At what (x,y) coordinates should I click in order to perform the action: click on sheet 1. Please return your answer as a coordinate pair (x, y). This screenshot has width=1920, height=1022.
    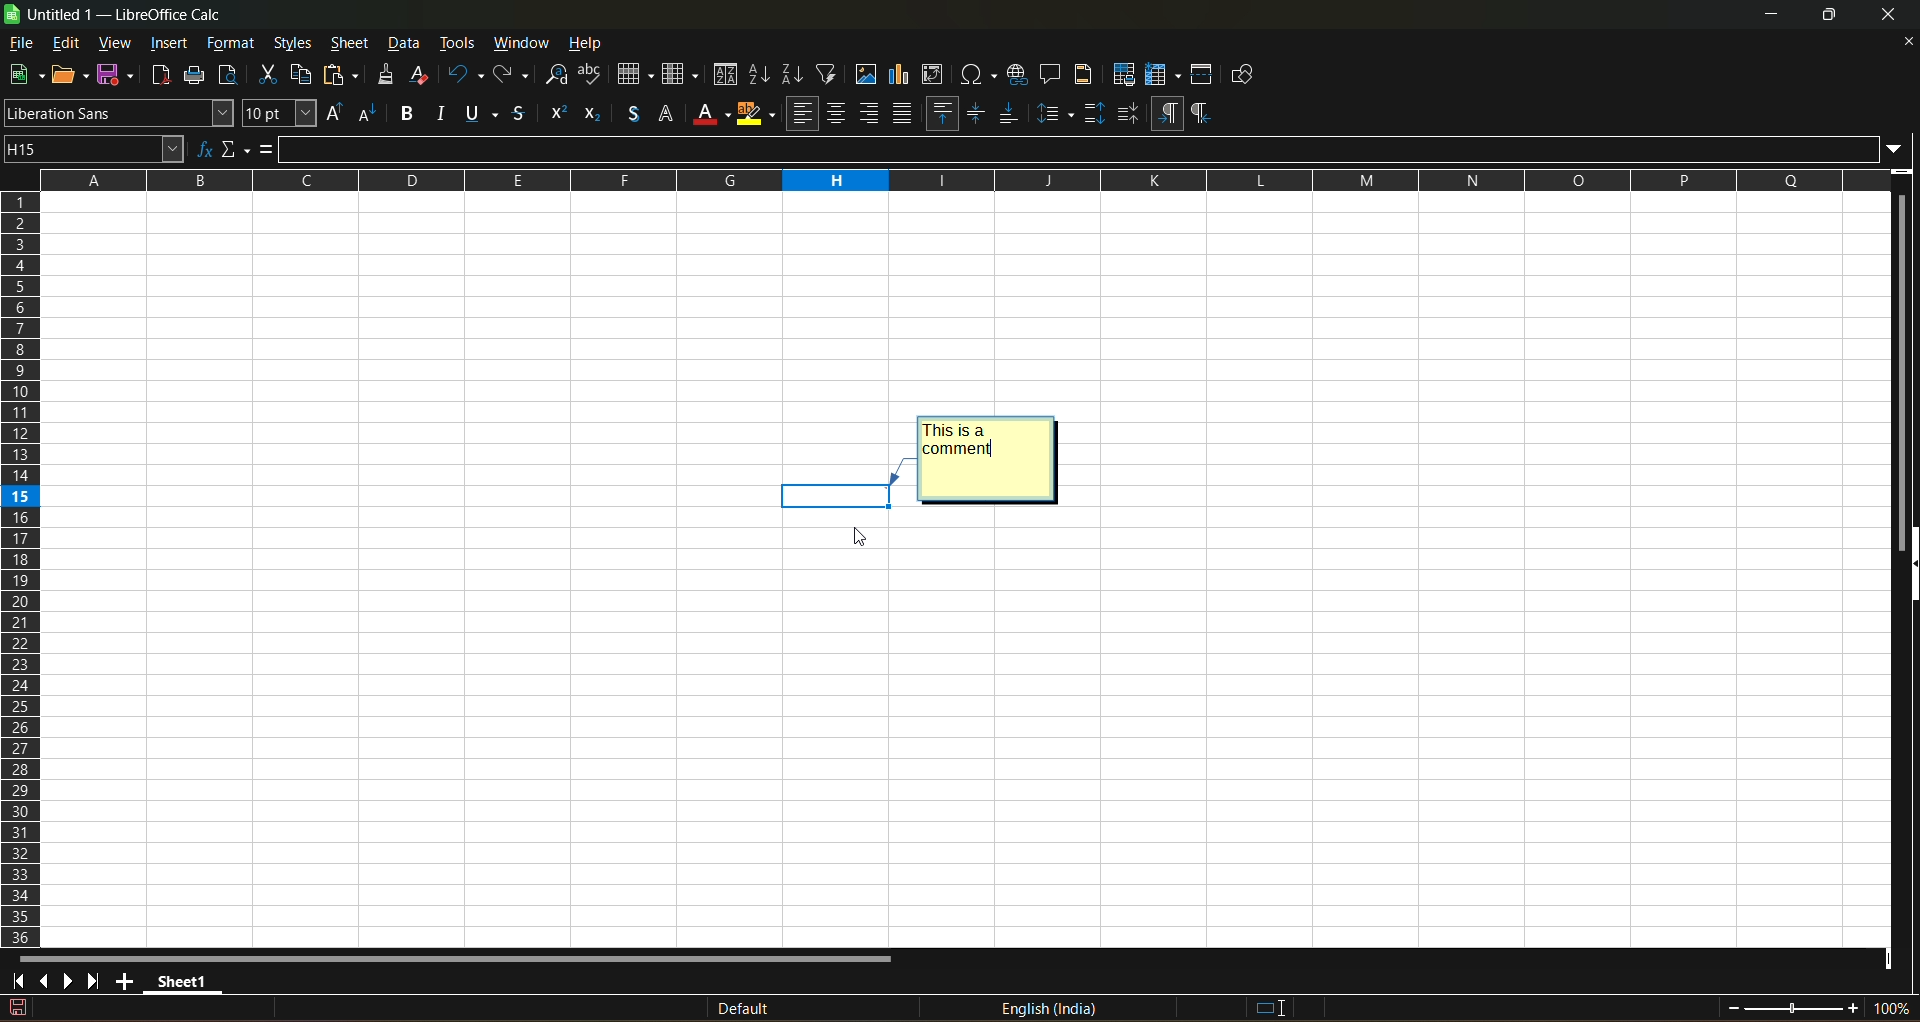
    Looking at the image, I should click on (189, 981).